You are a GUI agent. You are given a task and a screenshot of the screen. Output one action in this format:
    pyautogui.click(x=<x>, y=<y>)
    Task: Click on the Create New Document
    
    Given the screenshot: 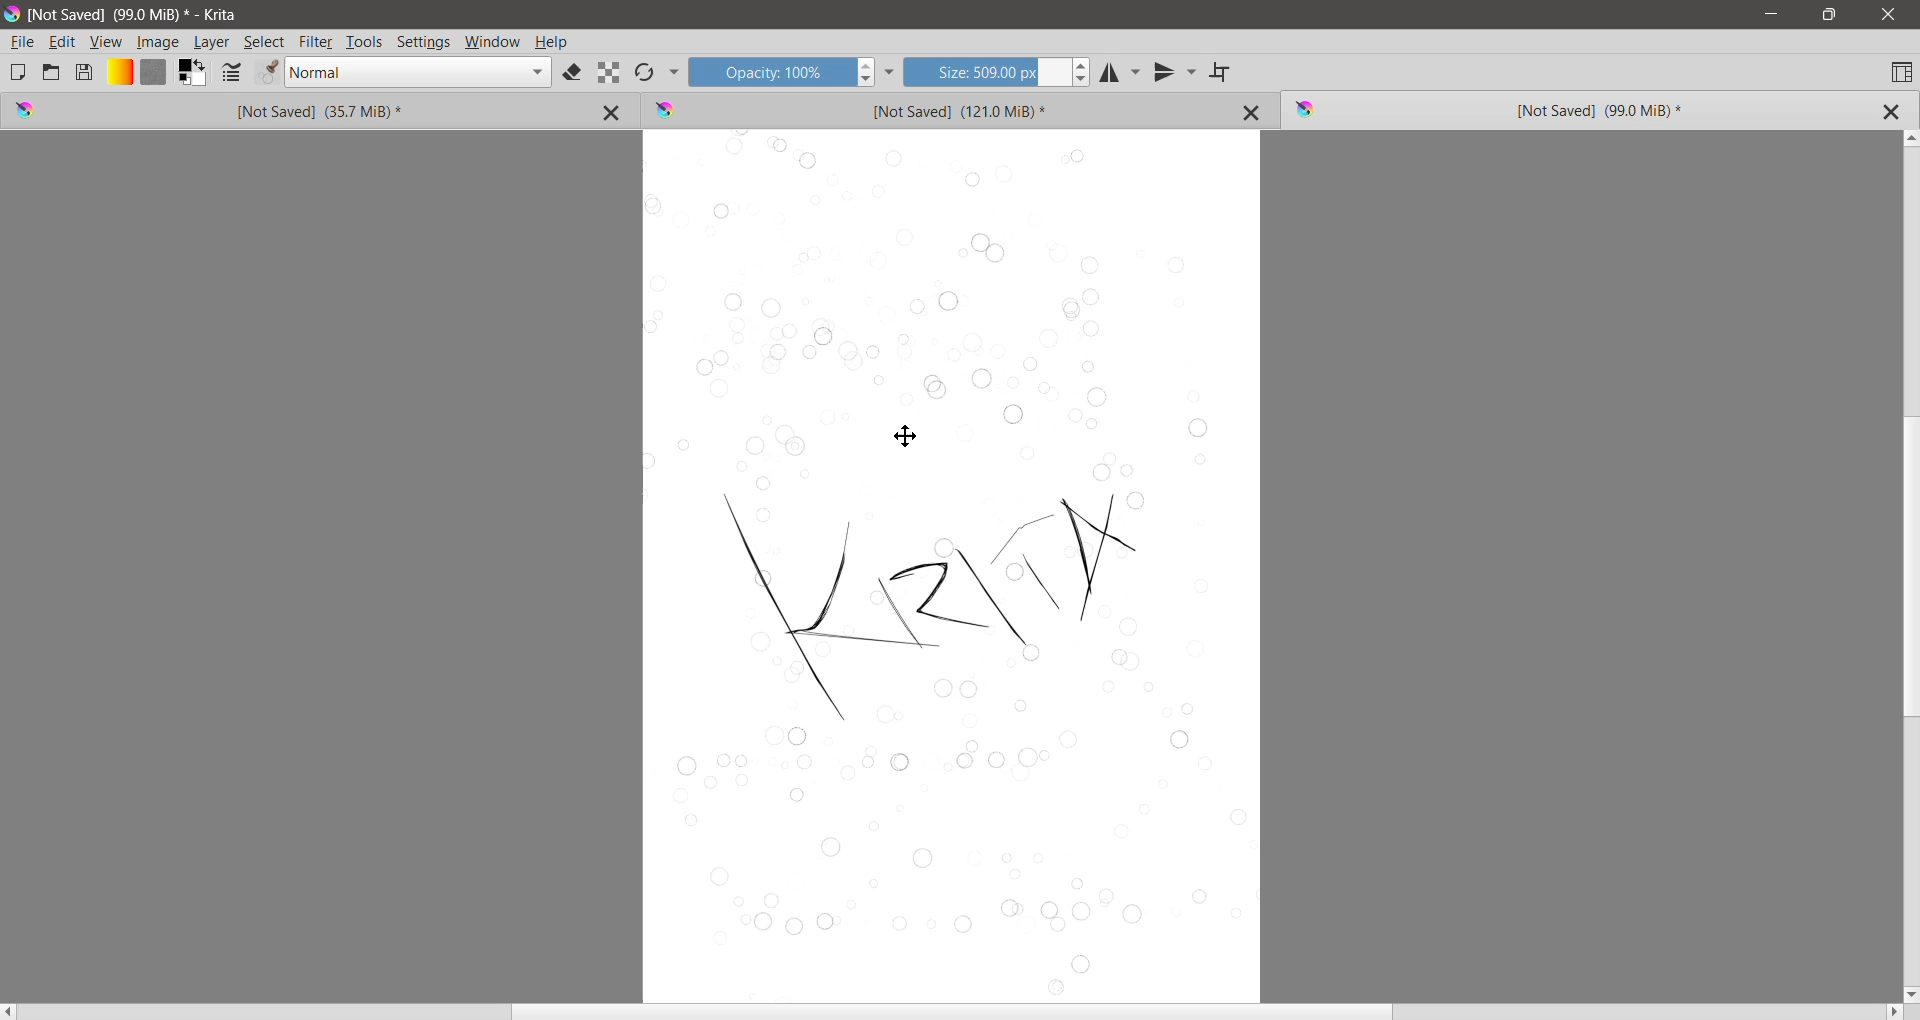 What is the action you would take?
    pyautogui.click(x=17, y=72)
    